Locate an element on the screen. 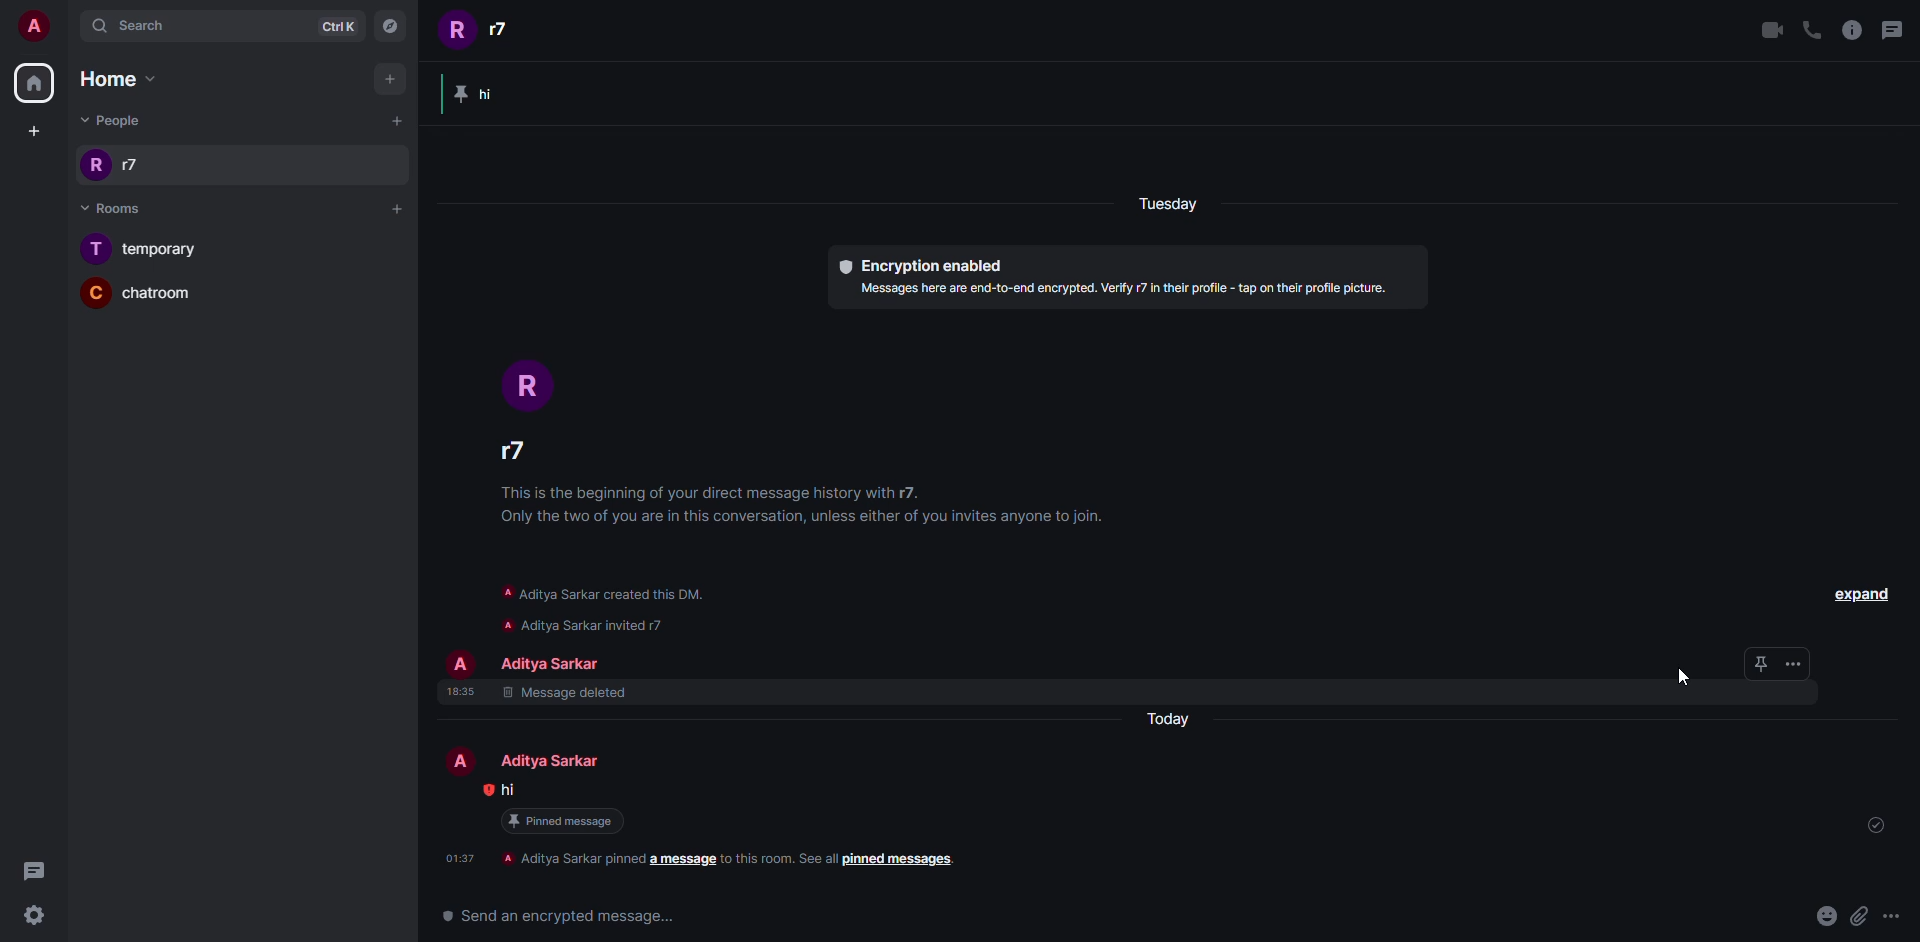  profile is located at coordinates (529, 379).